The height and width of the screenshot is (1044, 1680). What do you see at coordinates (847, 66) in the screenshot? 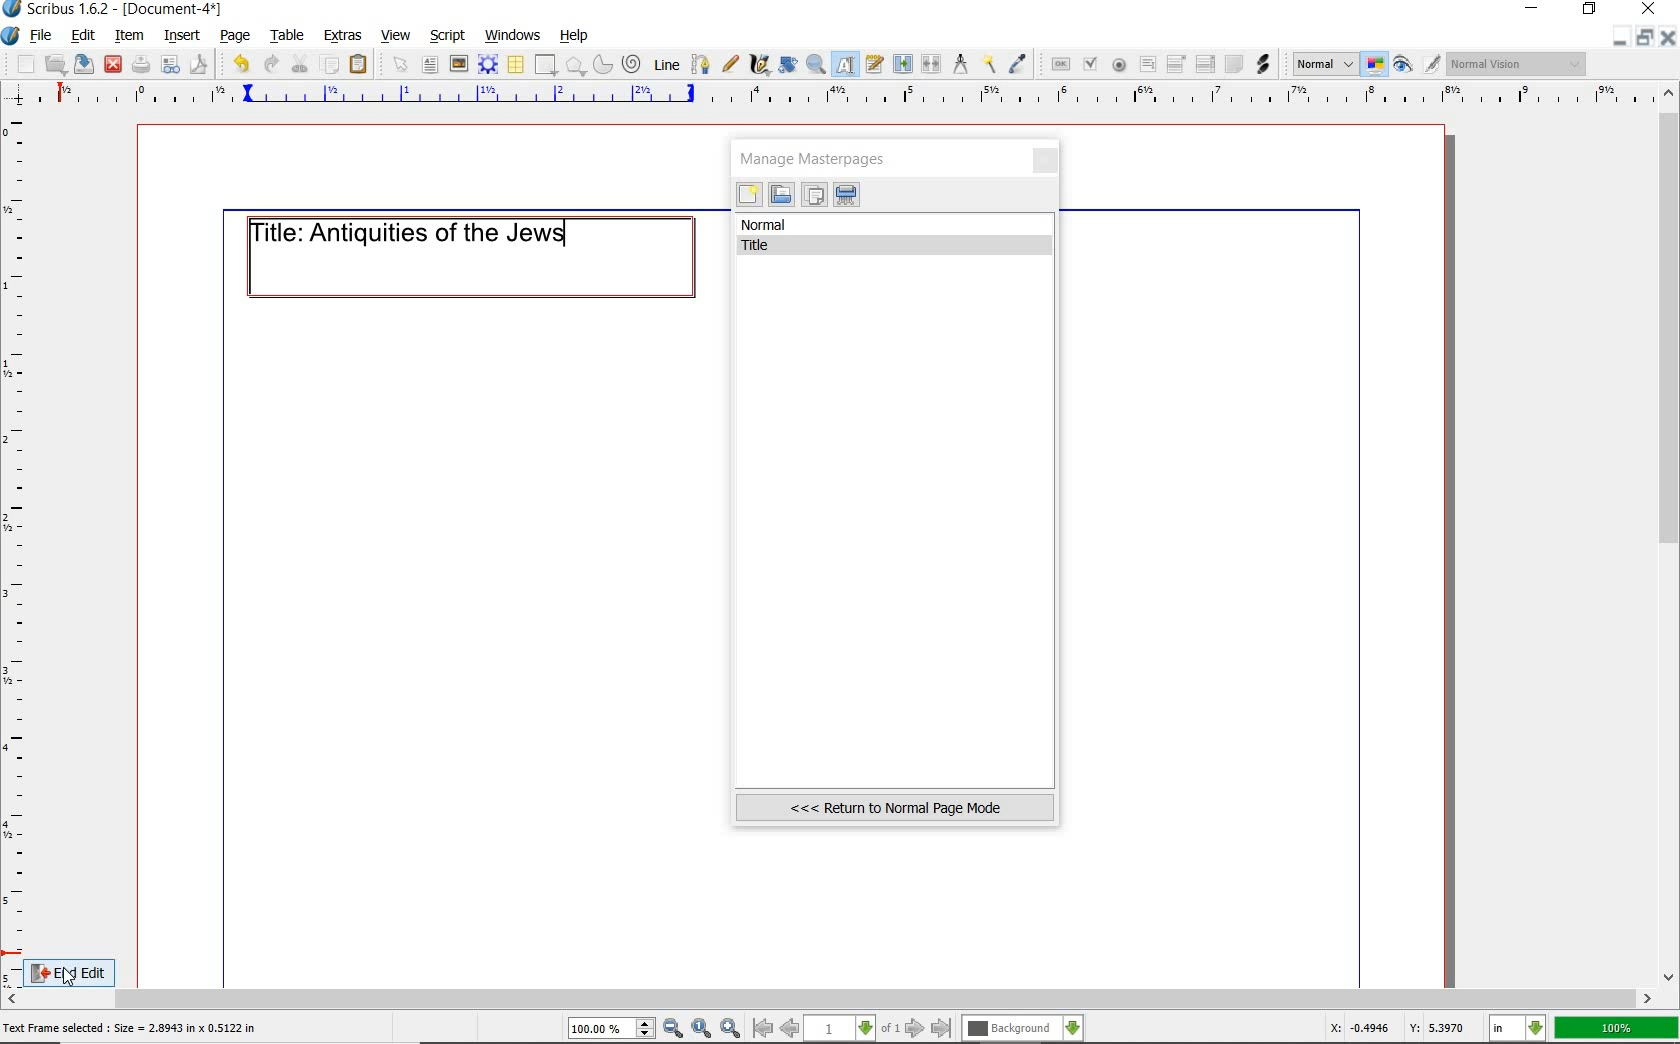
I see `edit contents of frame` at bounding box center [847, 66].